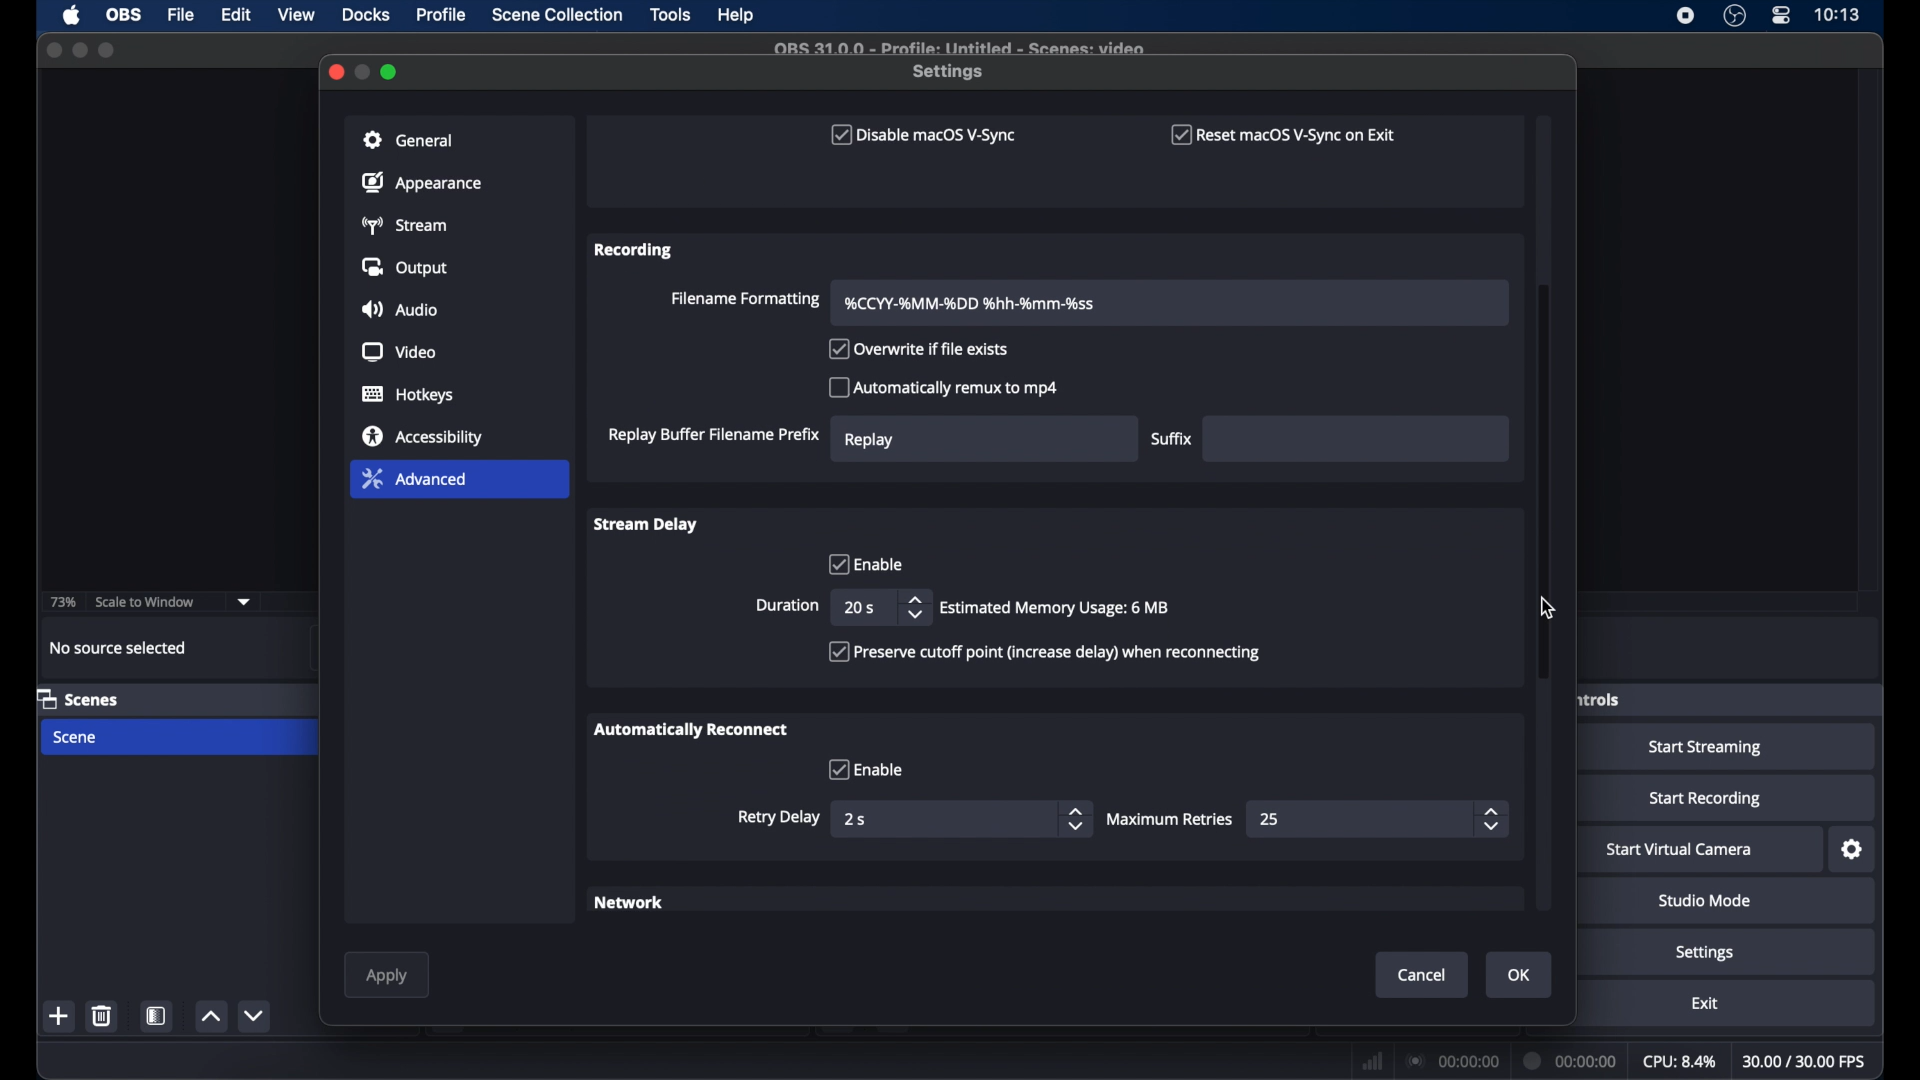 The image size is (1920, 1080). I want to click on duration, so click(1571, 1059).